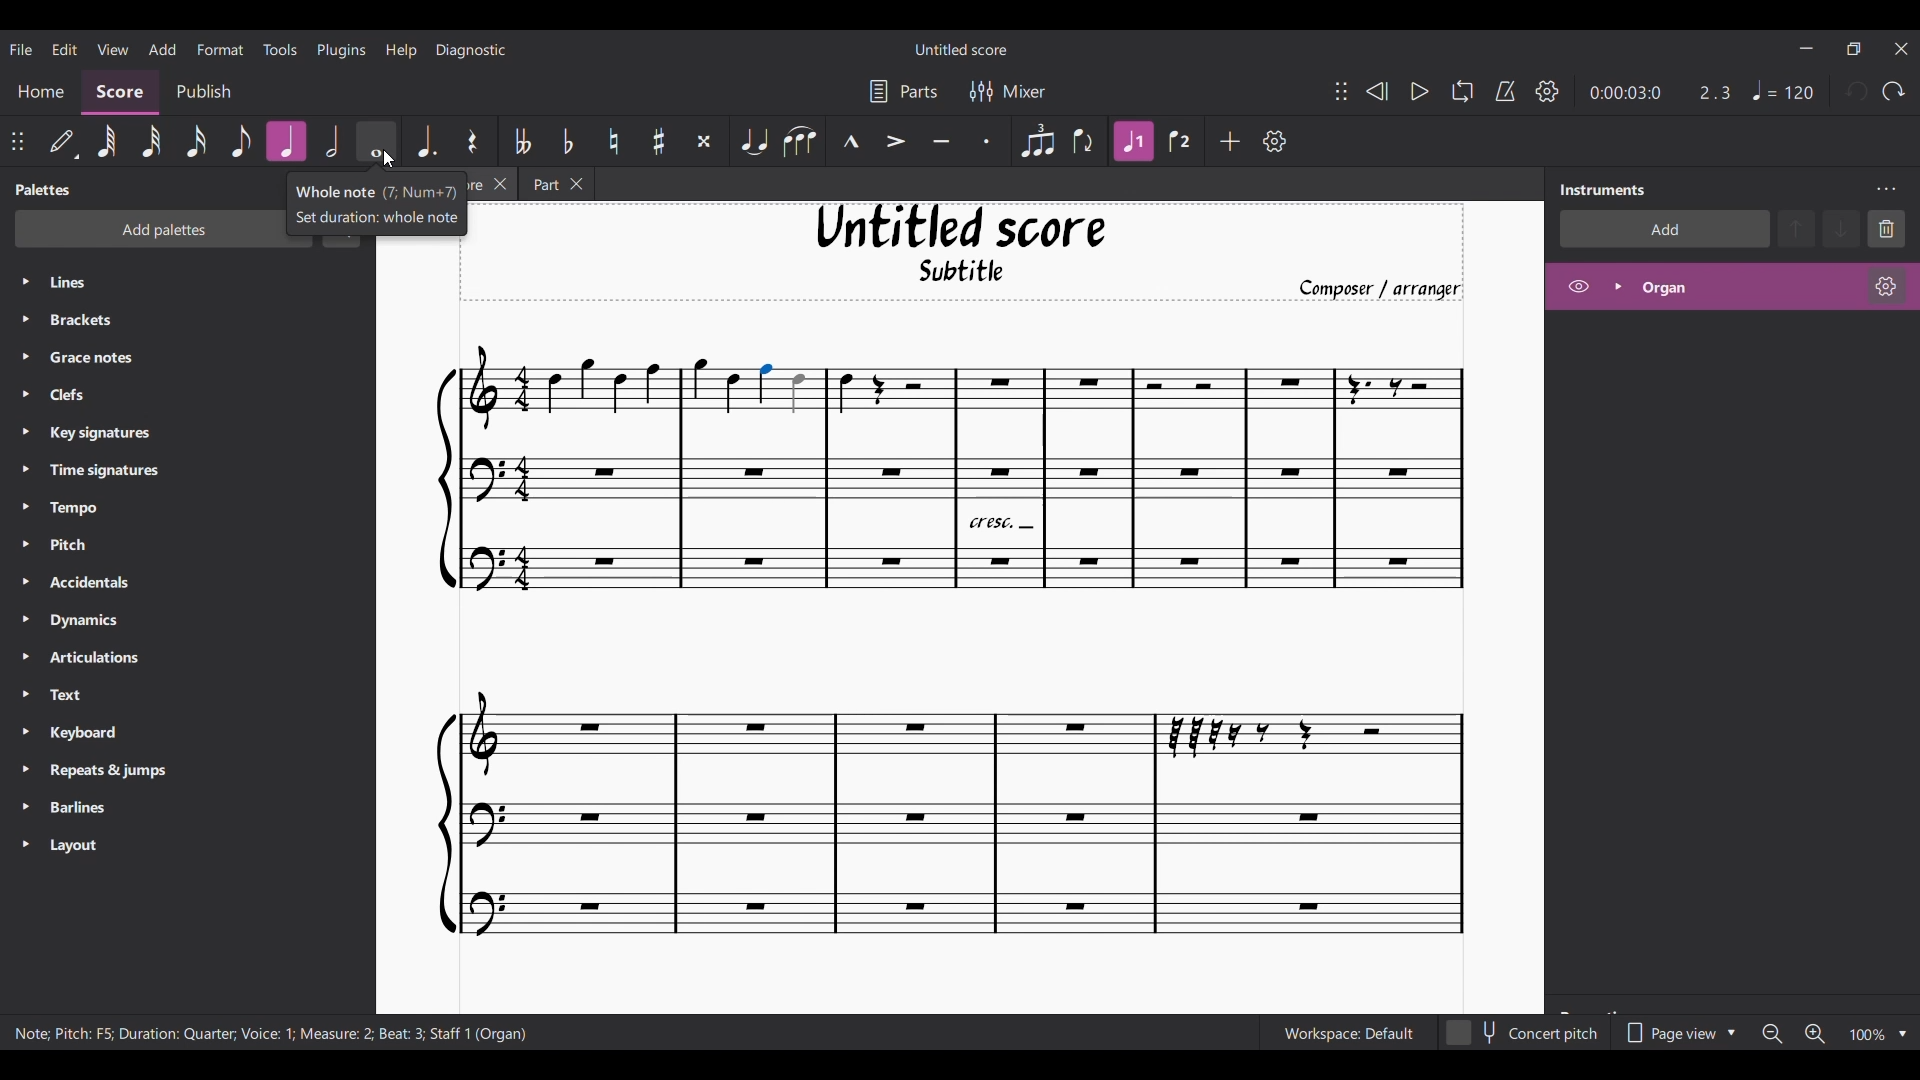 This screenshot has height=1080, width=1920. Describe the element at coordinates (270, 1034) in the screenshot. I see `Description of current selection` at that location.